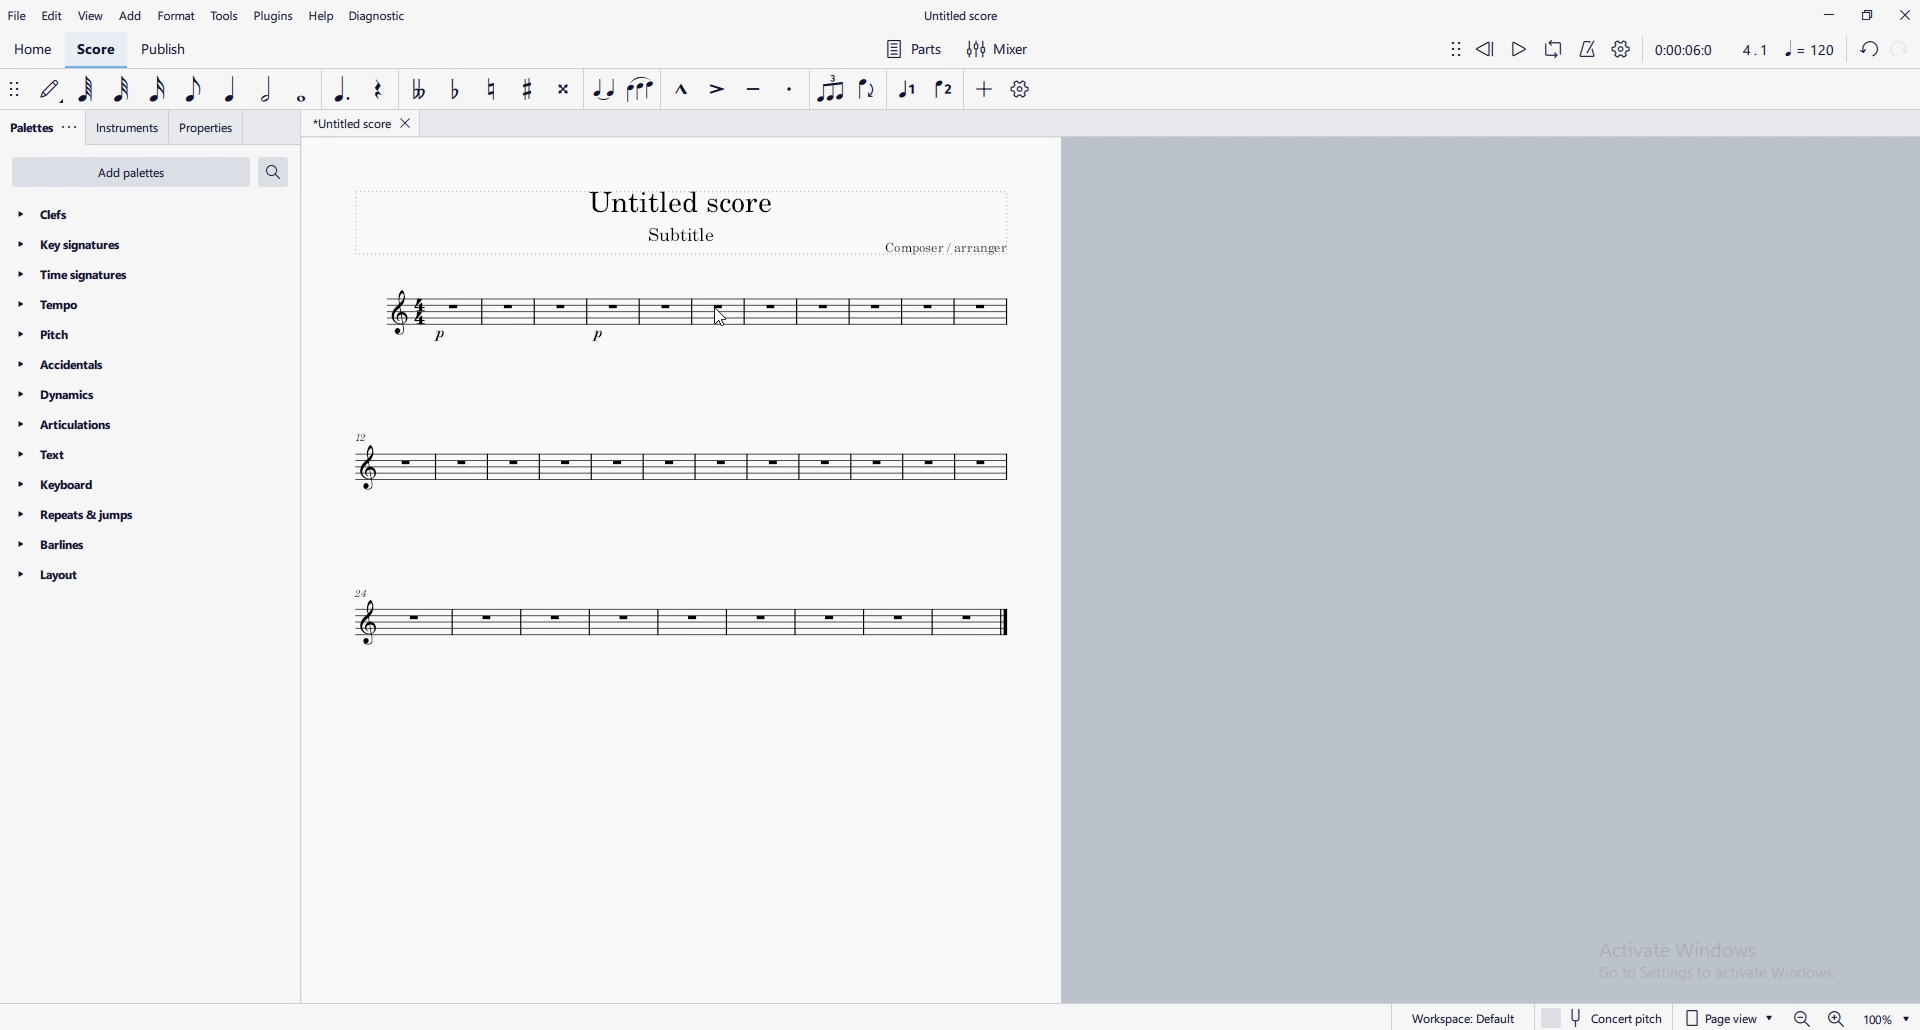  What do you see at coordinates (54, 16) in the screenshot?
I see `edit` at bounding box center [54, 16].